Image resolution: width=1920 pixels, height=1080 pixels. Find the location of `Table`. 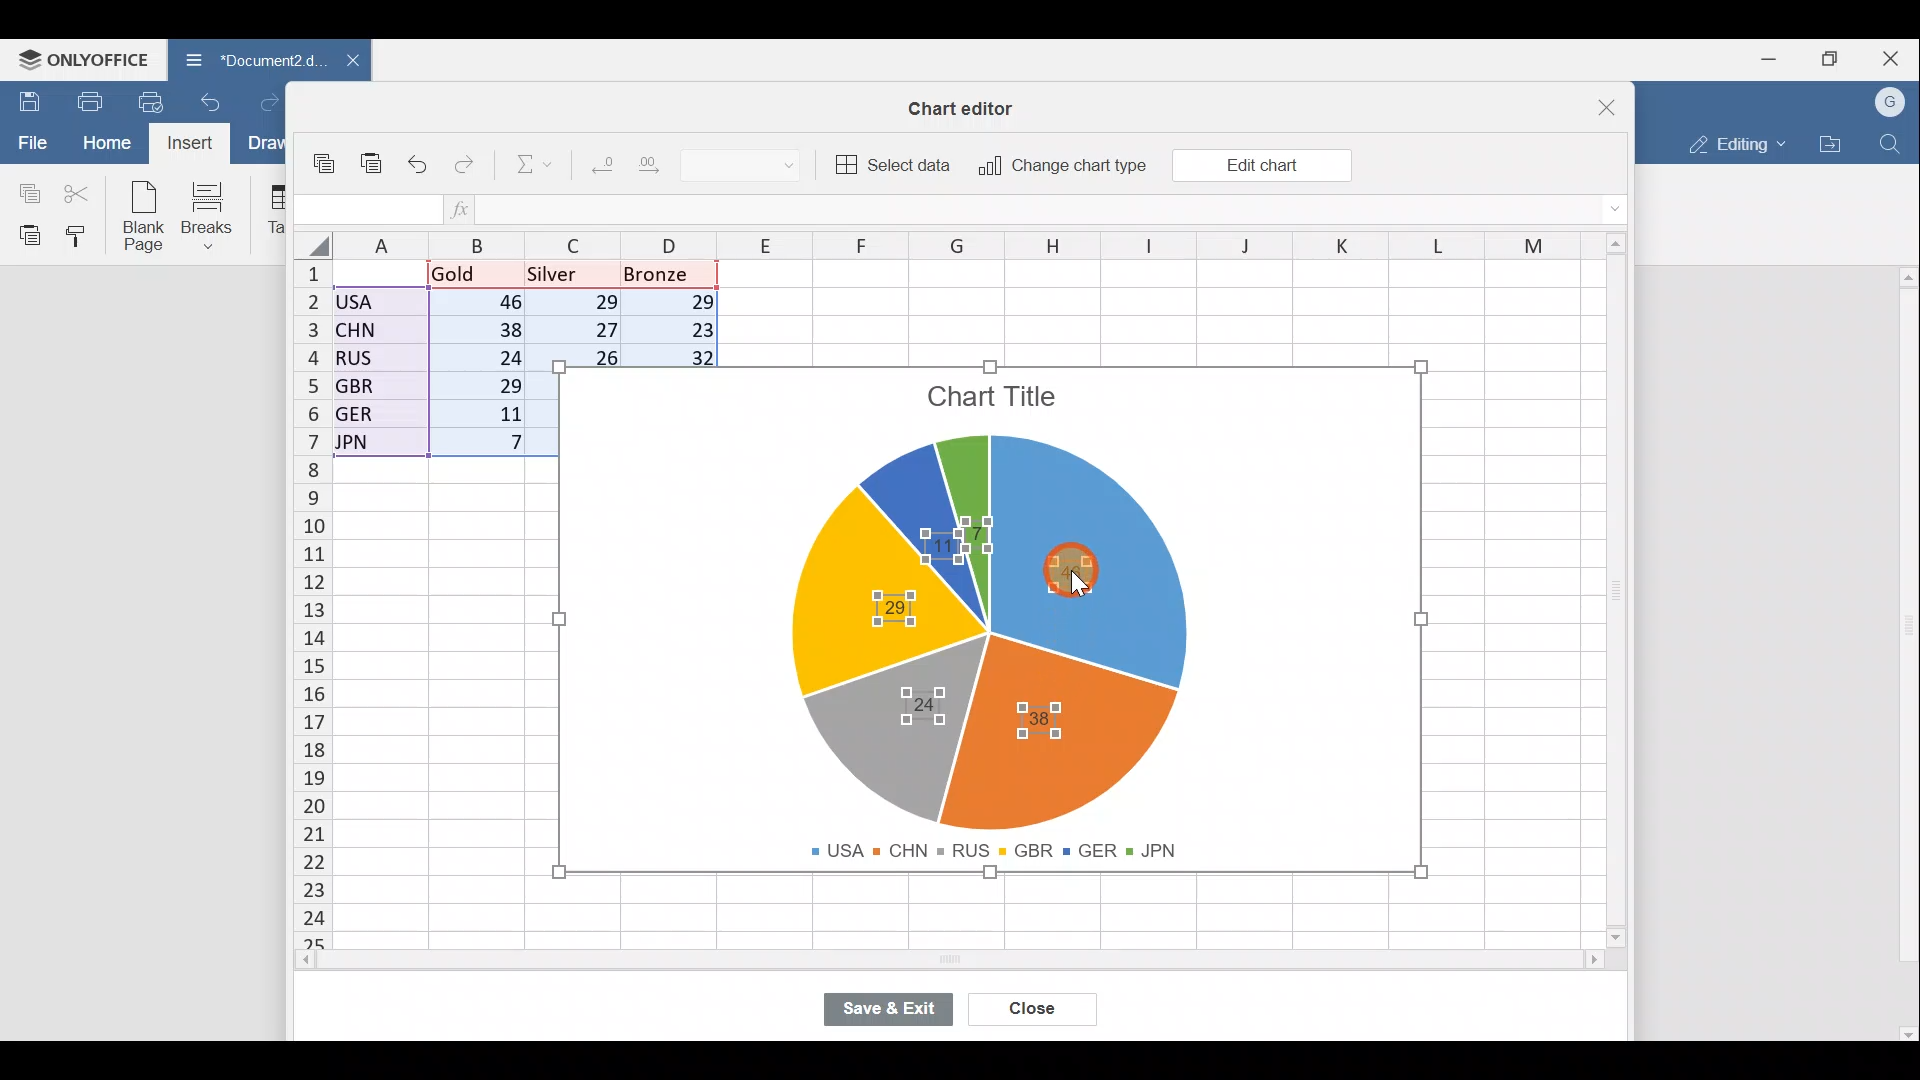

Table is located at coordinates (270, 210).